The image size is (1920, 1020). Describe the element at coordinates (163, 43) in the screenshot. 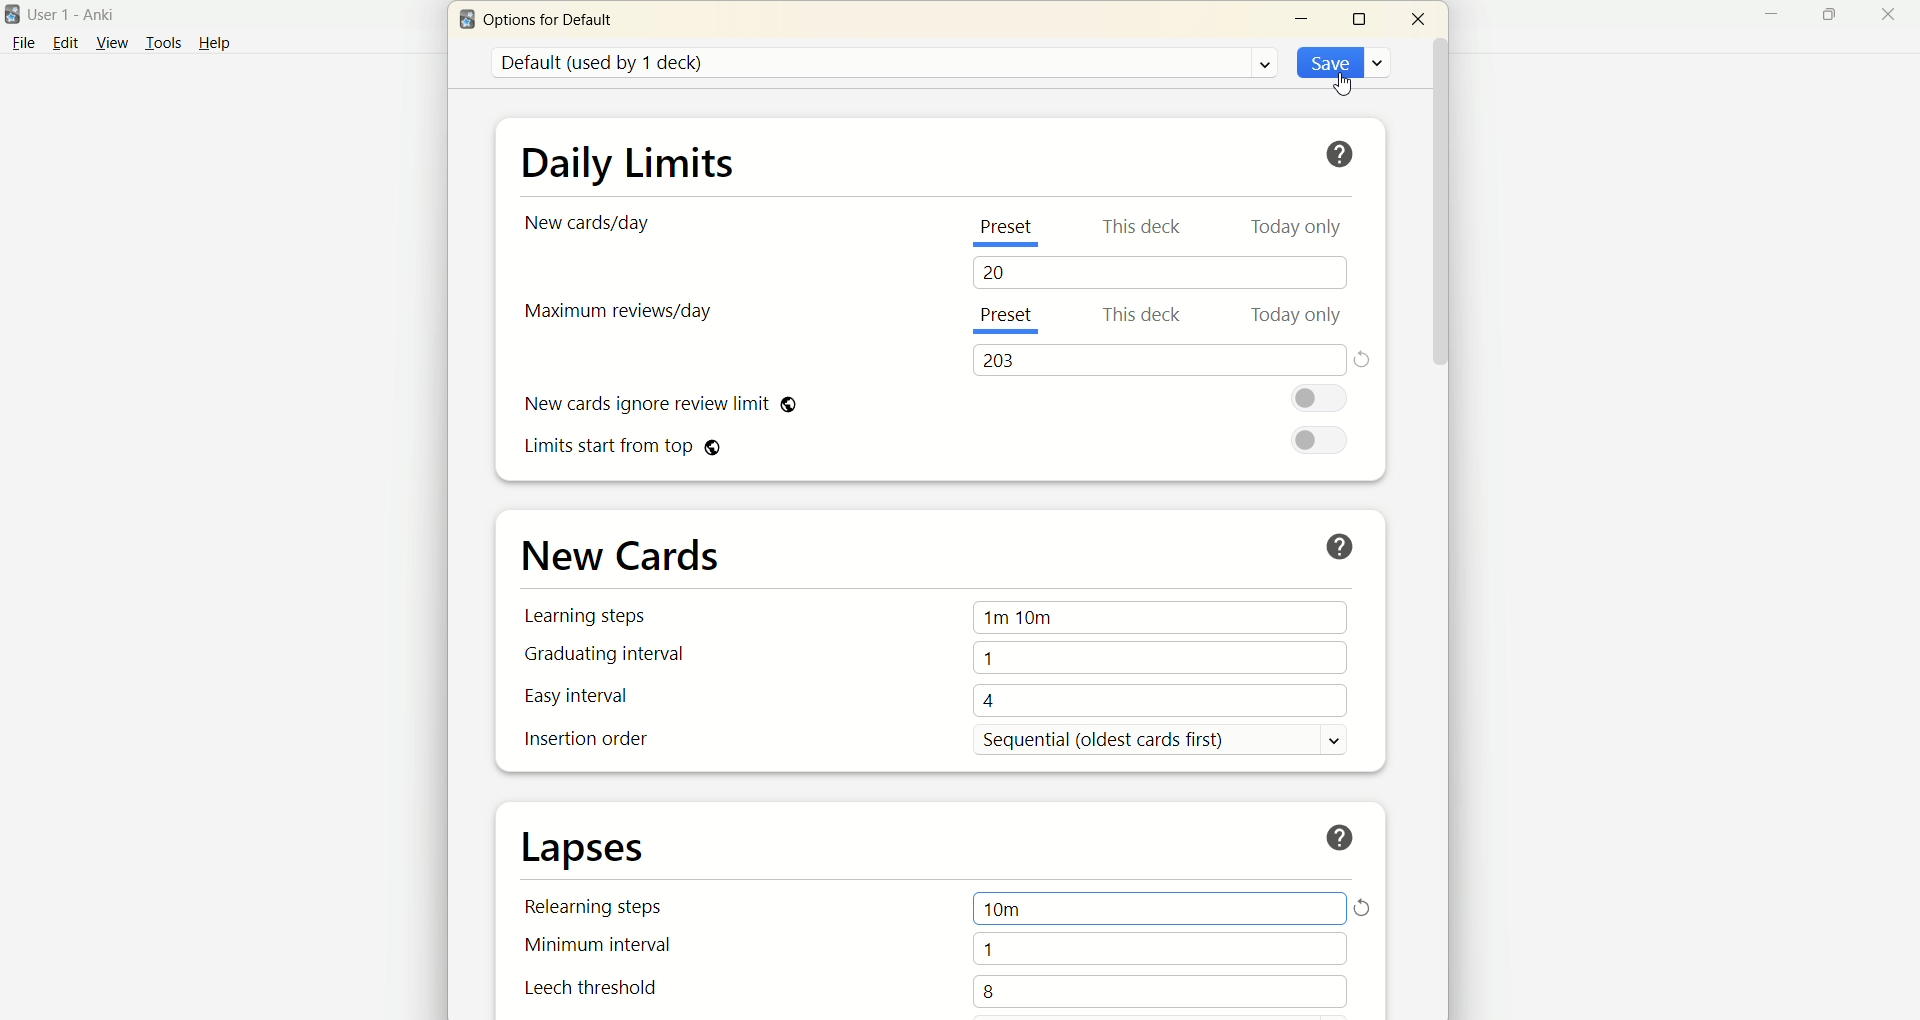

I see `tools` at that location.